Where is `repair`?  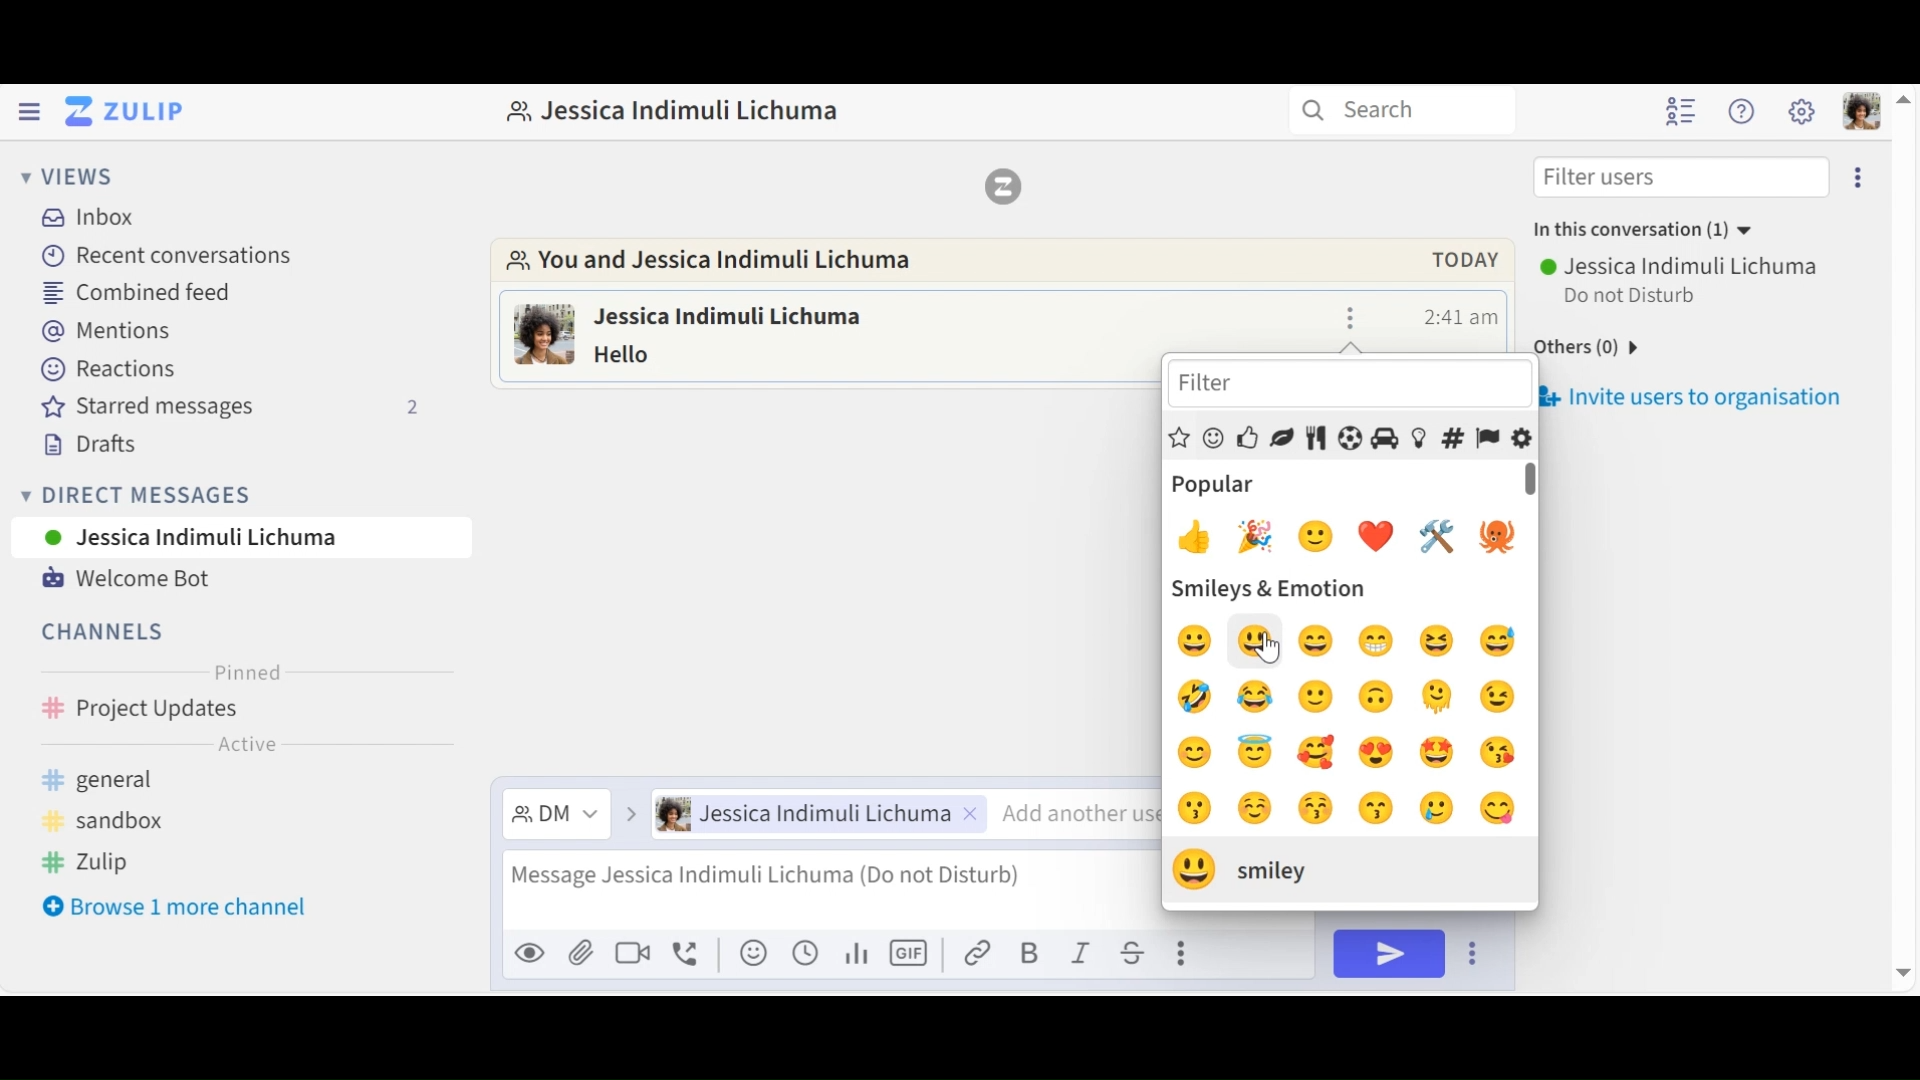
repair is located at coordinates (1445, 538).